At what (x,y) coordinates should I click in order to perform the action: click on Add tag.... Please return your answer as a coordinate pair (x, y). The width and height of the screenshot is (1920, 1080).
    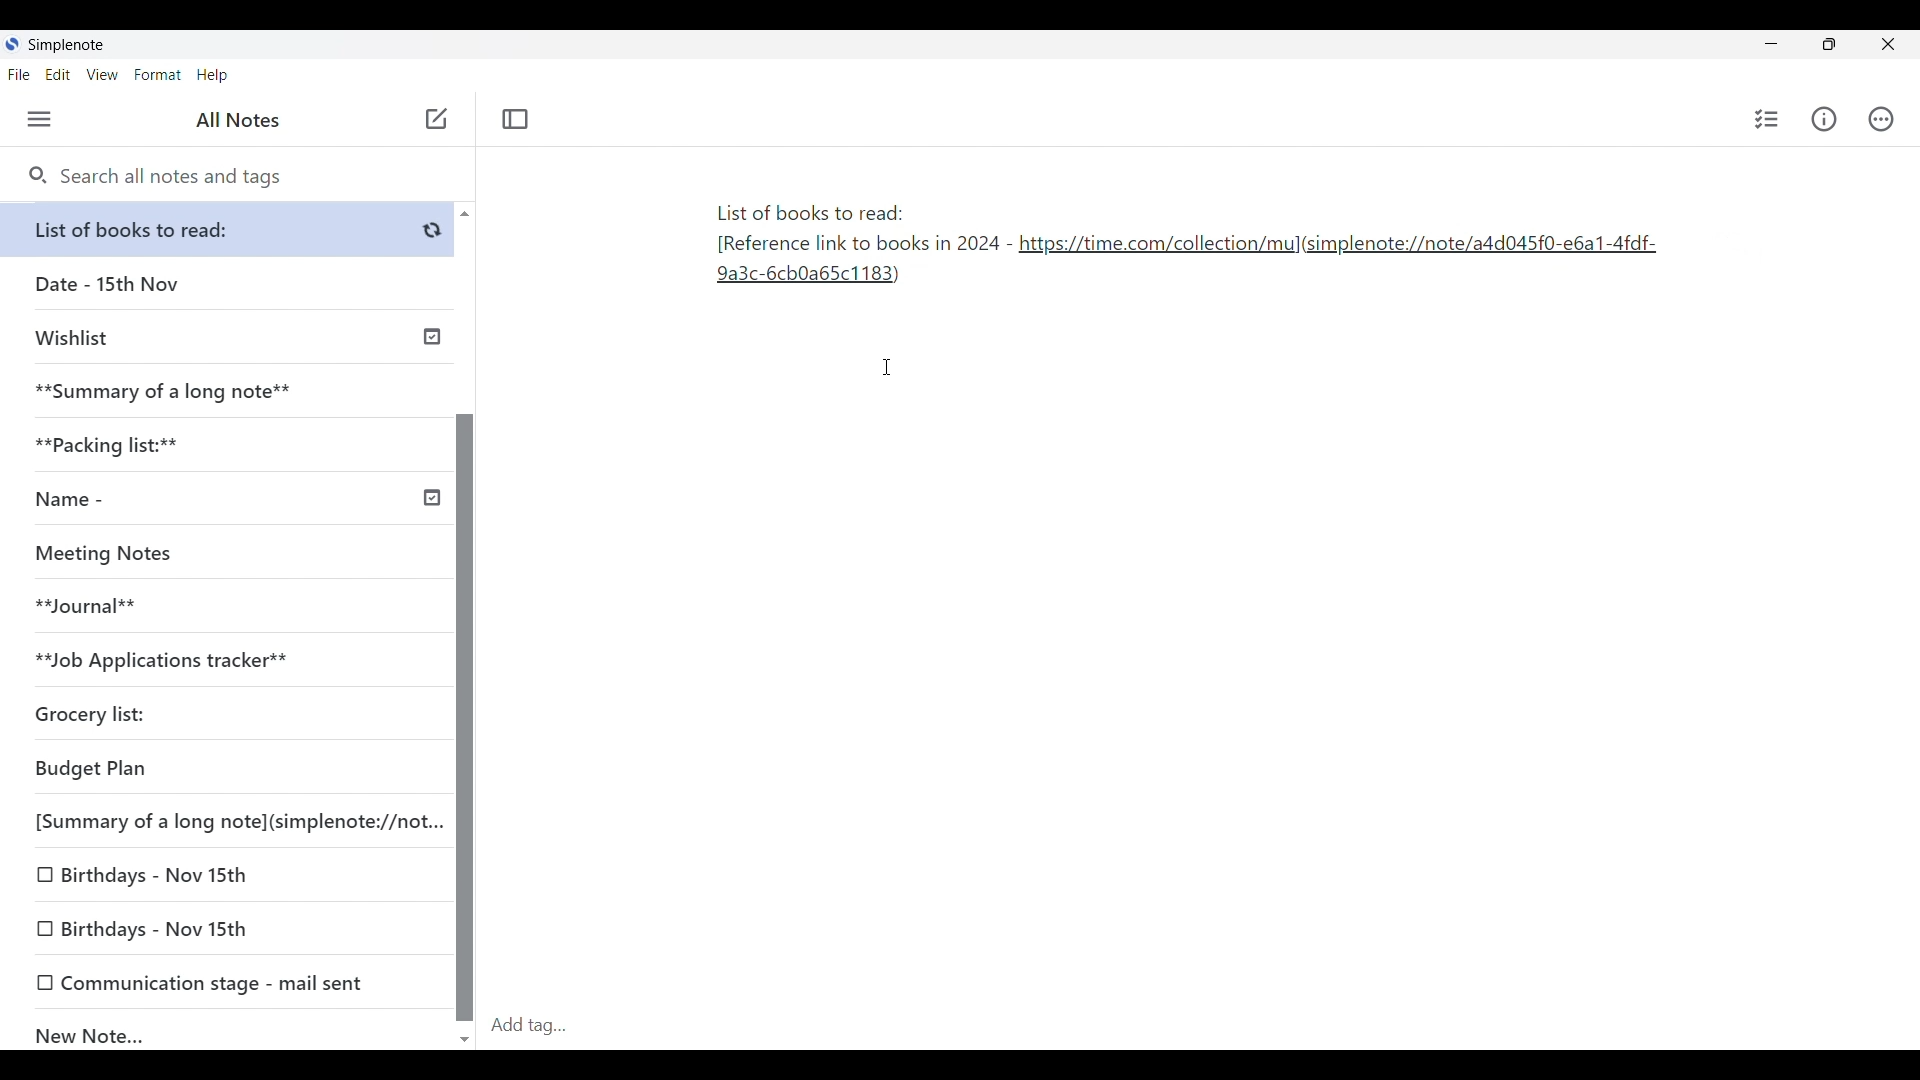
    Looking at the image, I should click on (541, 1025).